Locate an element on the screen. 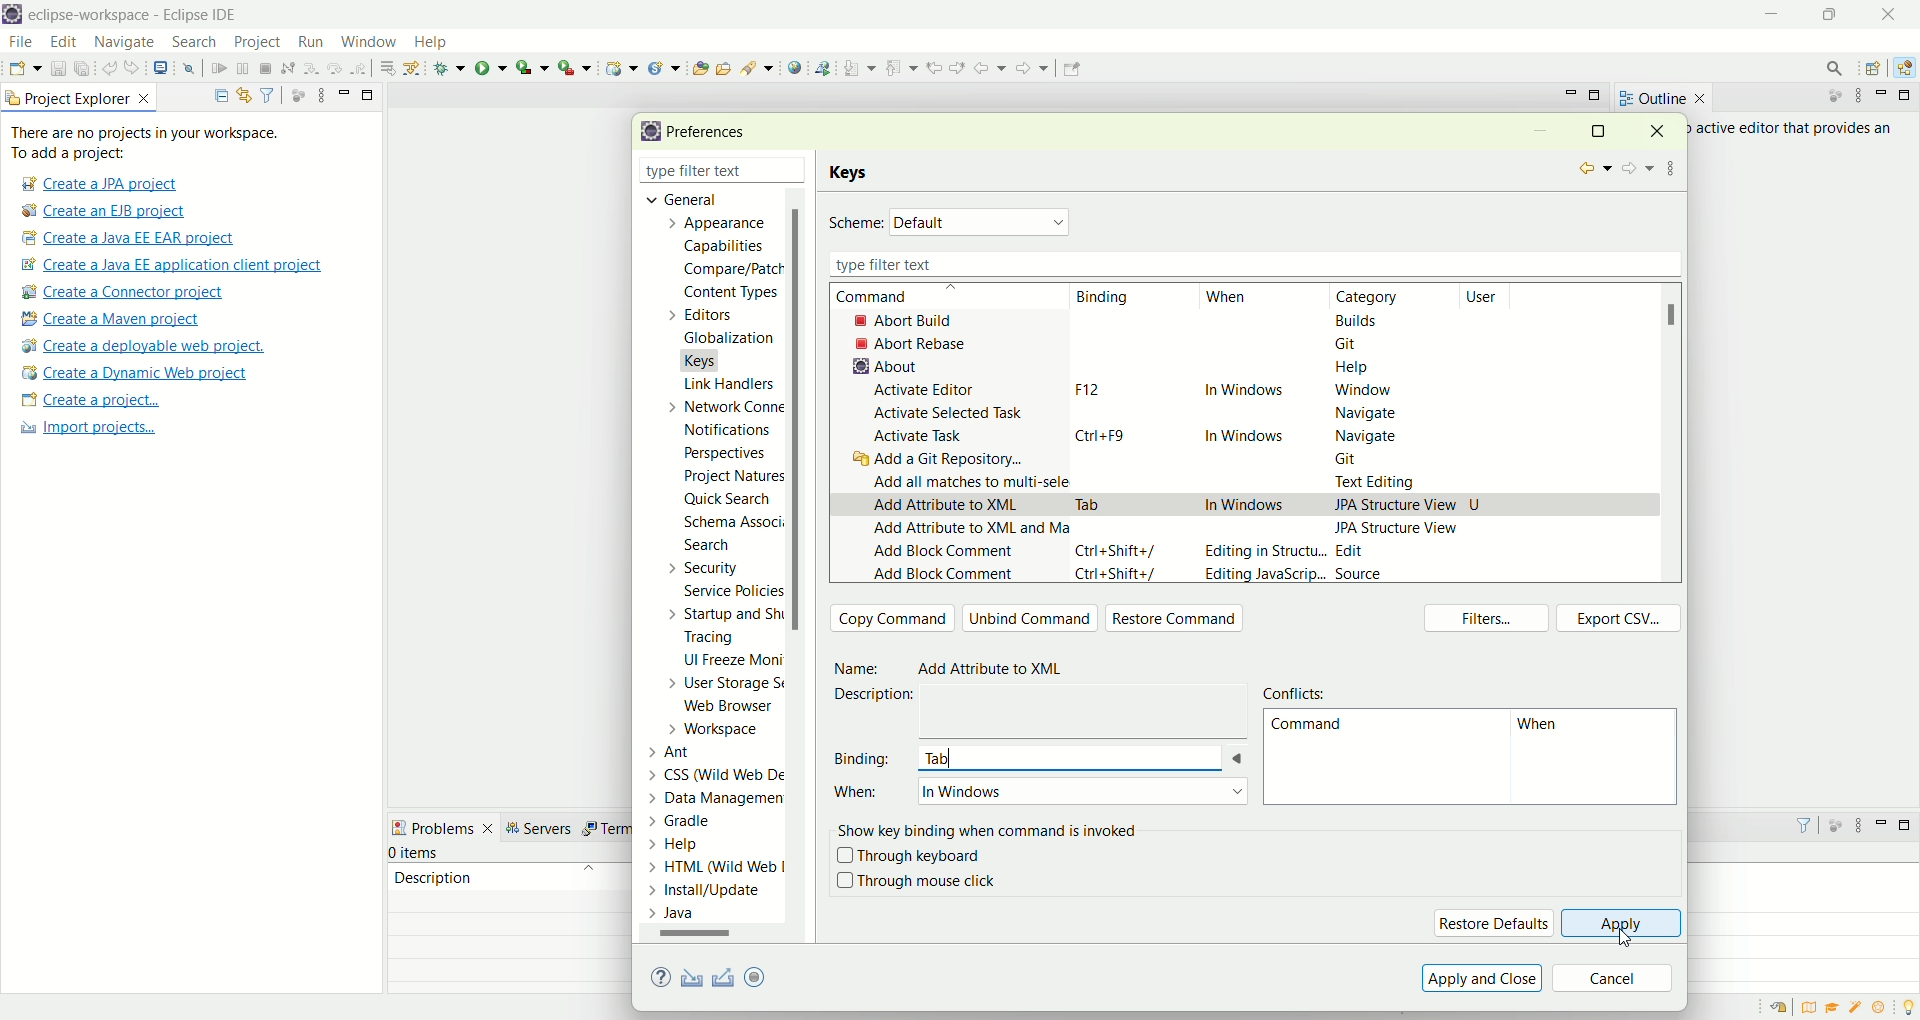 This screenshot has height=1020, width=1920. In Windows is located at coordinates (1081, 792).